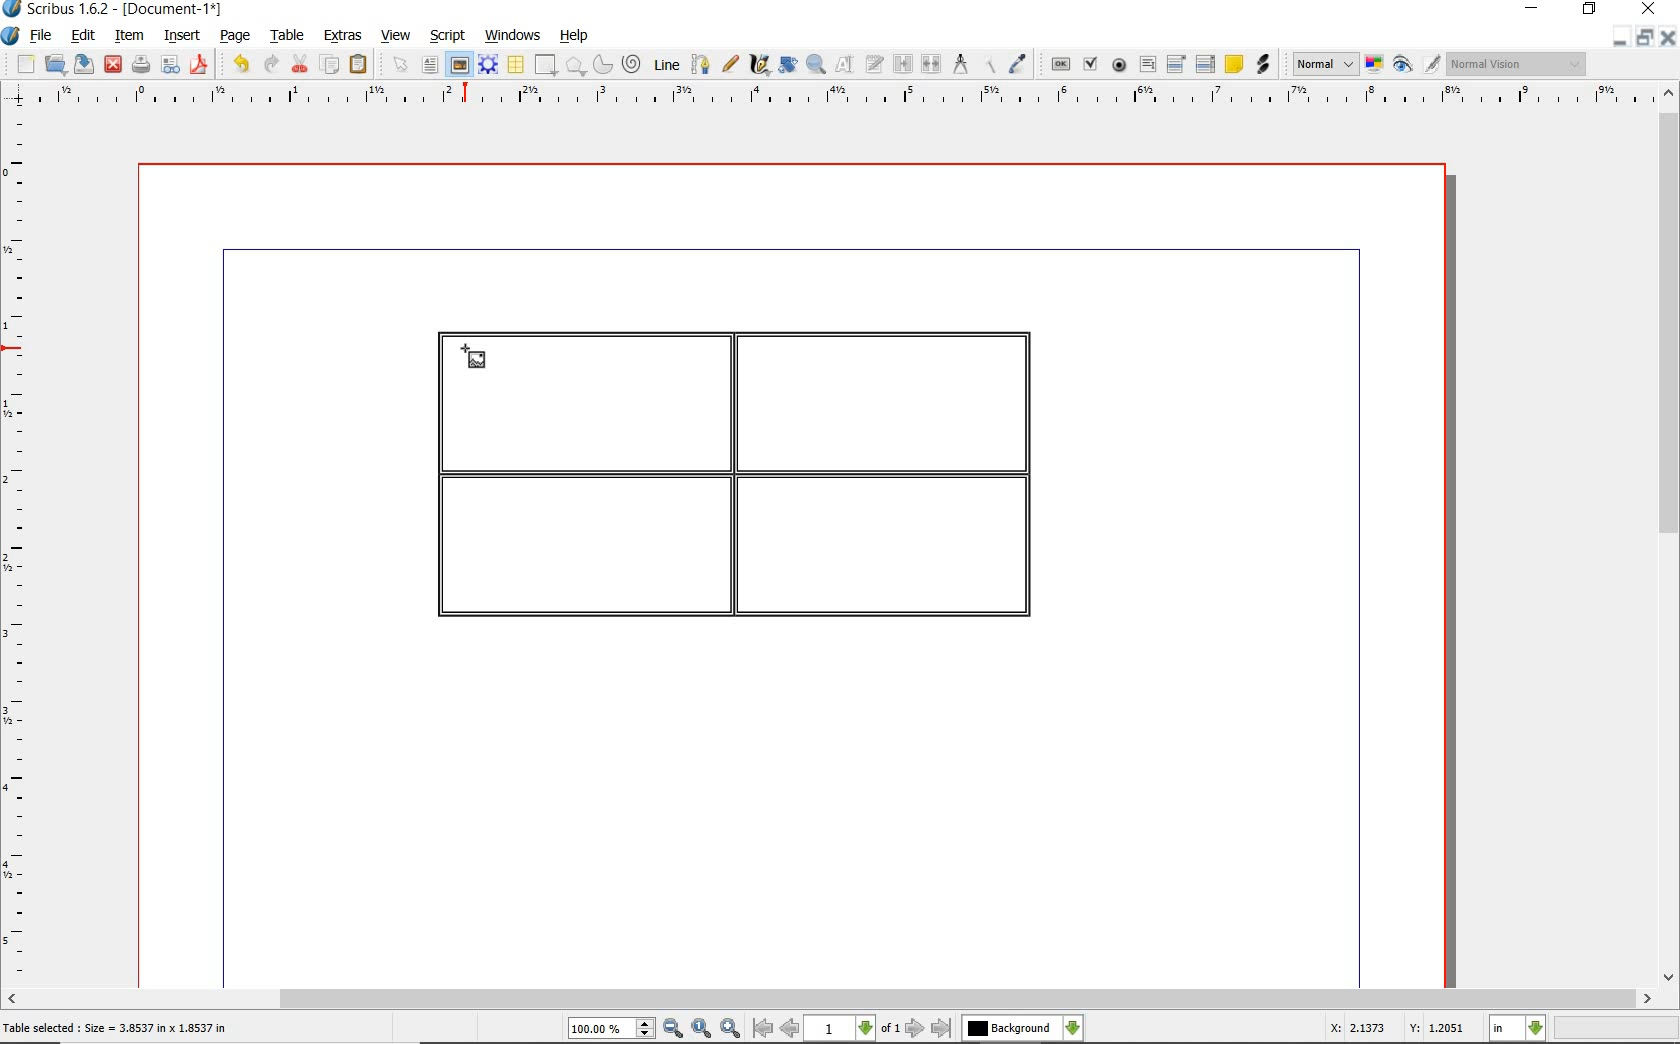  Describe the element at coordinates (270, 63) in the screenshot. I see `redo` at that location.